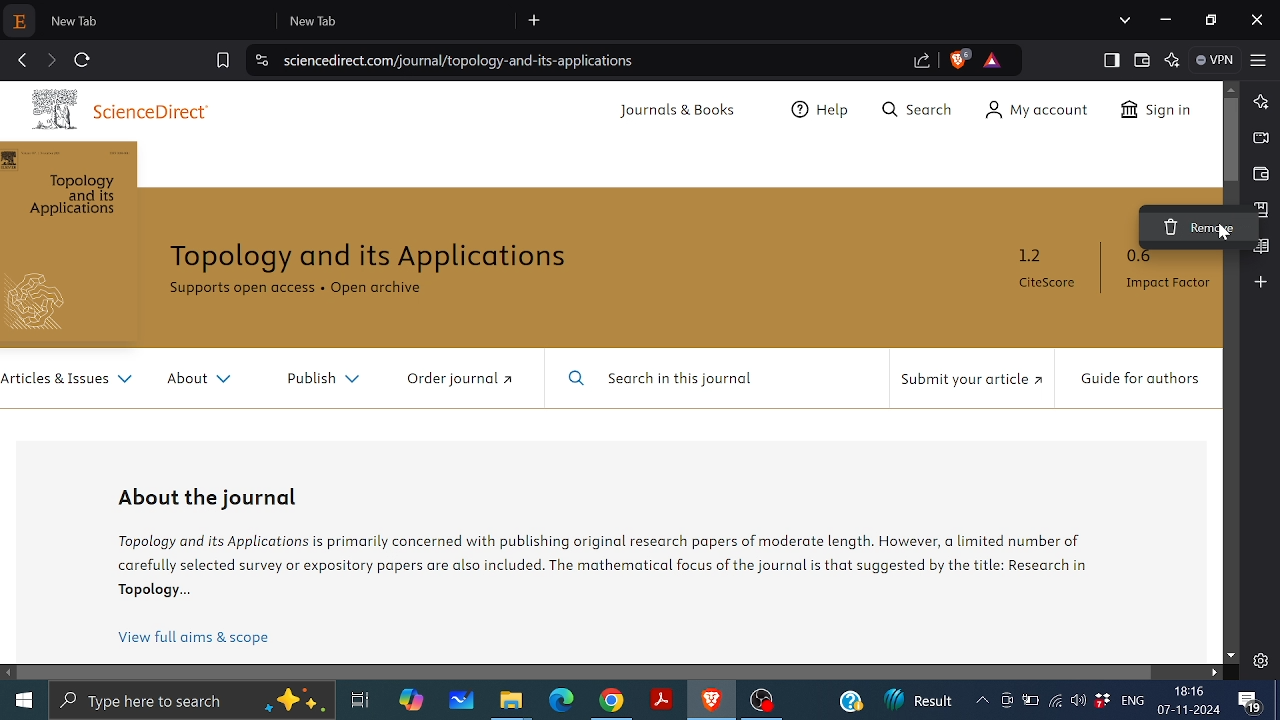 Image resolution: width=1280 pixels, height=720 pixels. I want to click on View full aims and scope, so click(193, 640).